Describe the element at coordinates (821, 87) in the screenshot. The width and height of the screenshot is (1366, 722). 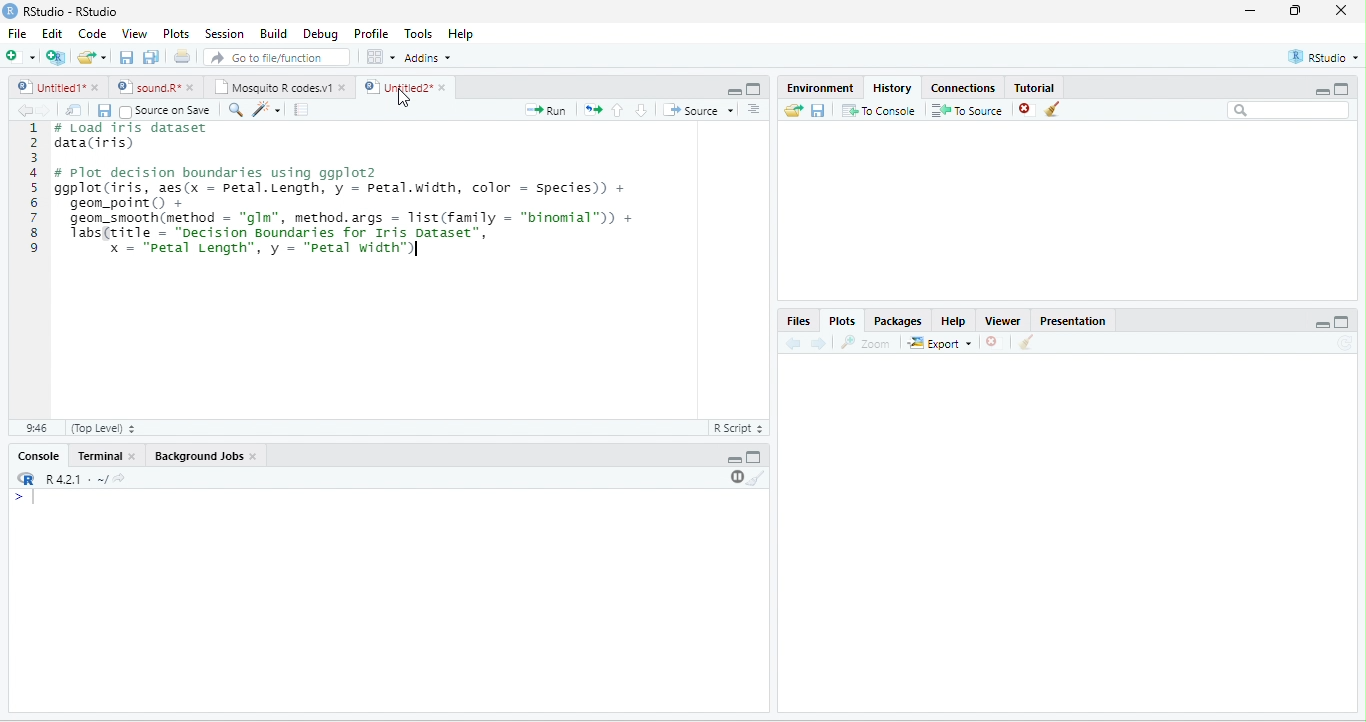
I see `Environment` at that location.